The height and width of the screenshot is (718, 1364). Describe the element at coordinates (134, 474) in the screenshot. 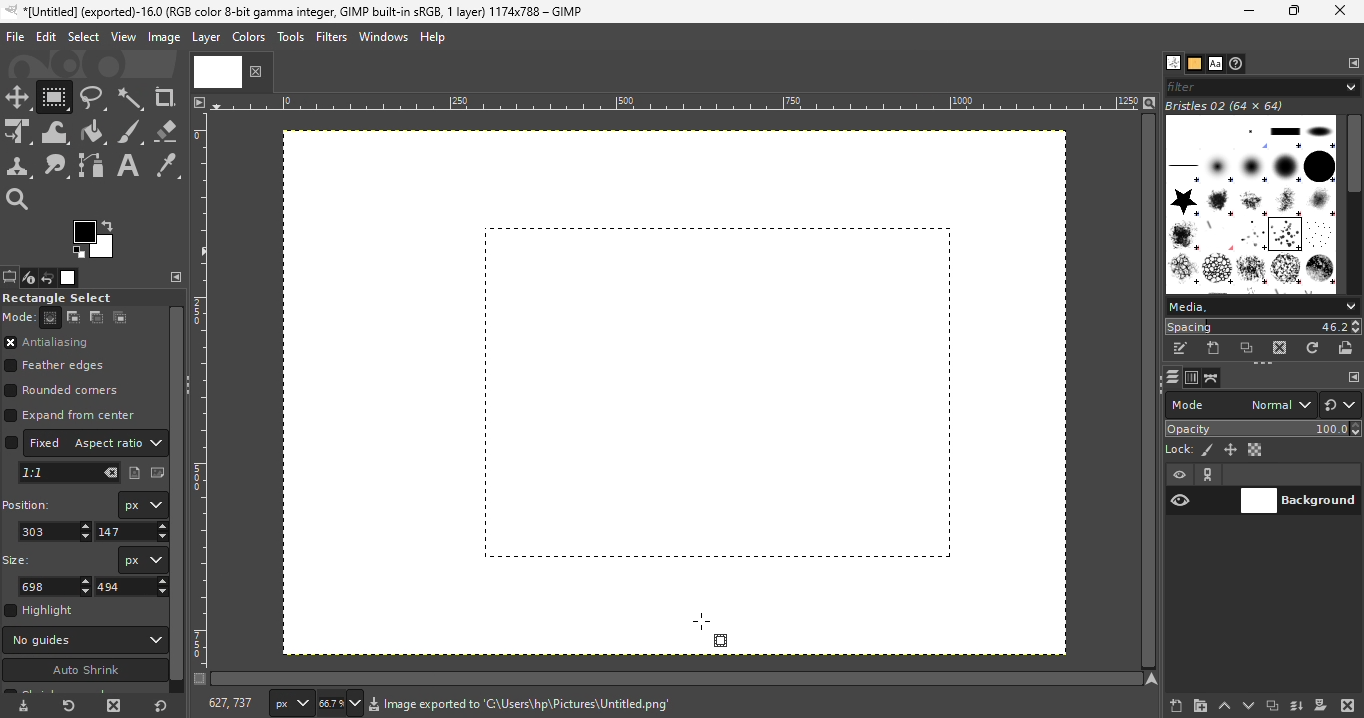

I see `Portrait` at that location.